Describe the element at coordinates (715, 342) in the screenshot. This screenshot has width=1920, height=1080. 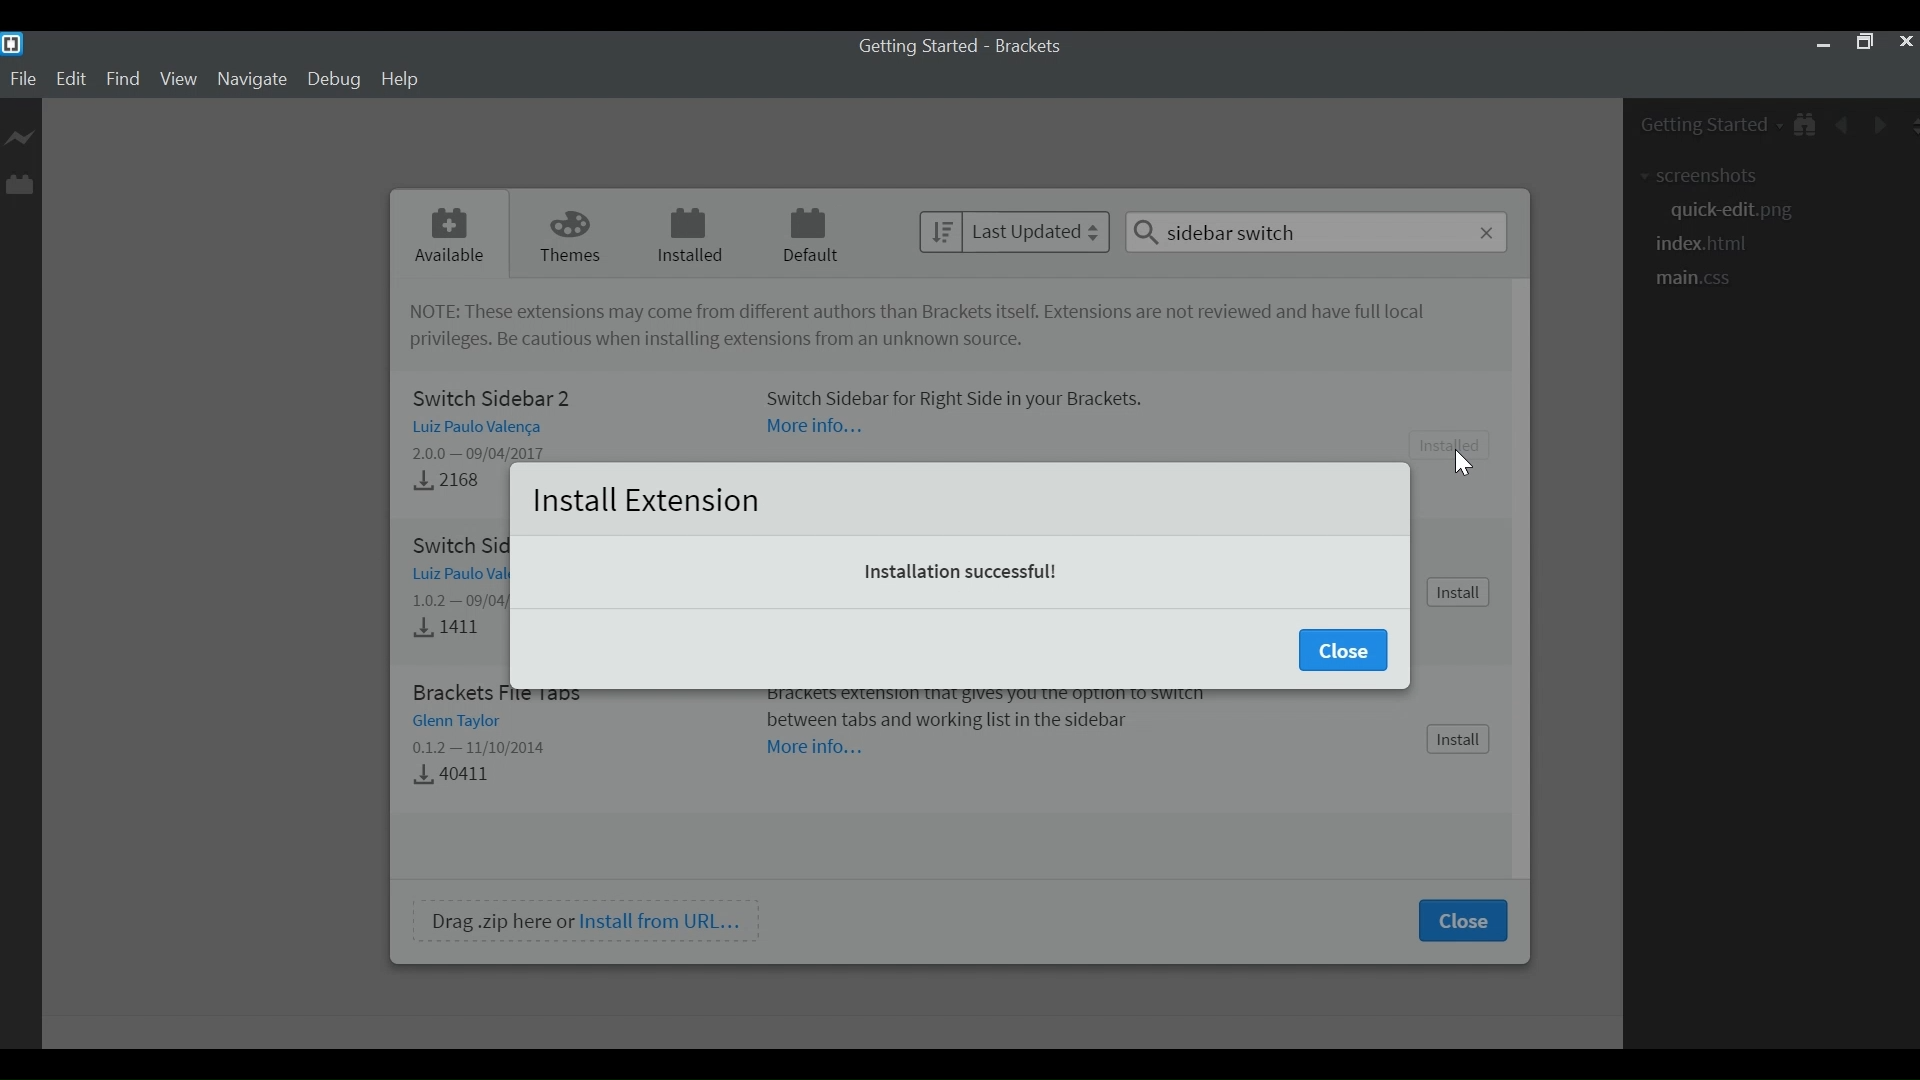
I see `Be cautious when installing extensions from unkown source` at that location.